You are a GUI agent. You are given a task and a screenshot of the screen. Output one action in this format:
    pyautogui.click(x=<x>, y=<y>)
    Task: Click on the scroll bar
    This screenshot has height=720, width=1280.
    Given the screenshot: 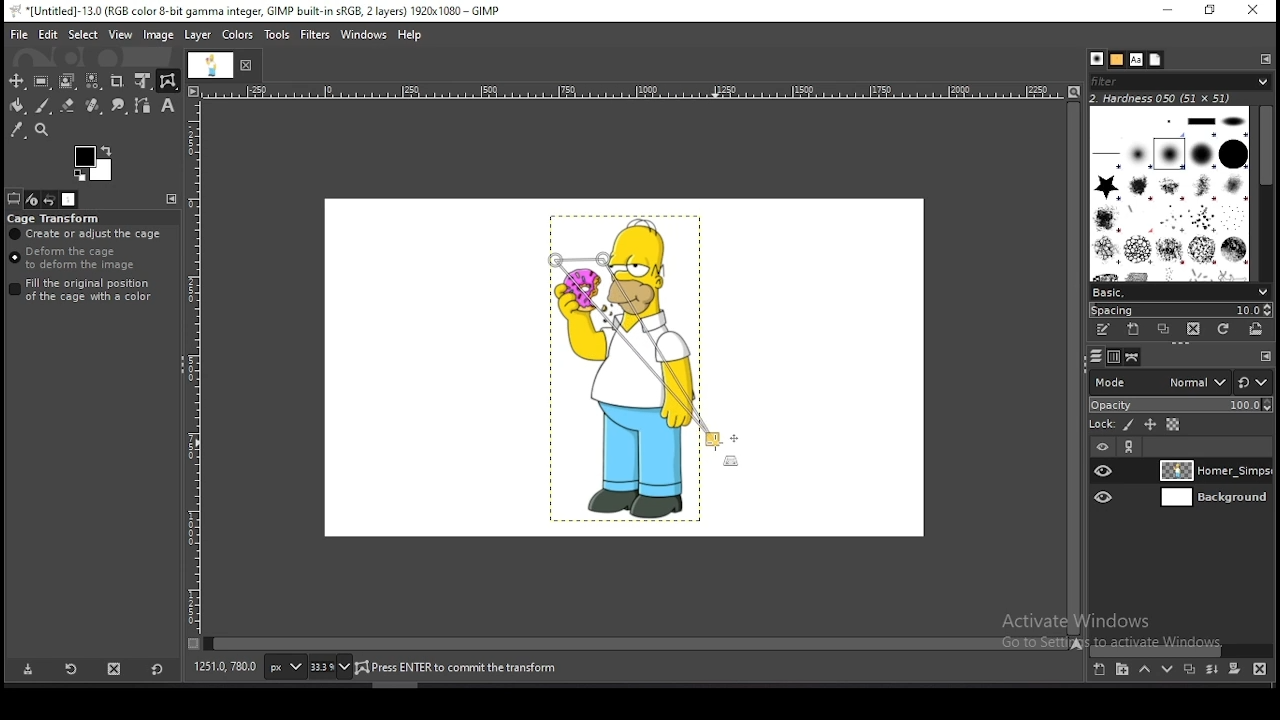 What is the action you would take?
    pyautogui.click(x=636, y=642)
    